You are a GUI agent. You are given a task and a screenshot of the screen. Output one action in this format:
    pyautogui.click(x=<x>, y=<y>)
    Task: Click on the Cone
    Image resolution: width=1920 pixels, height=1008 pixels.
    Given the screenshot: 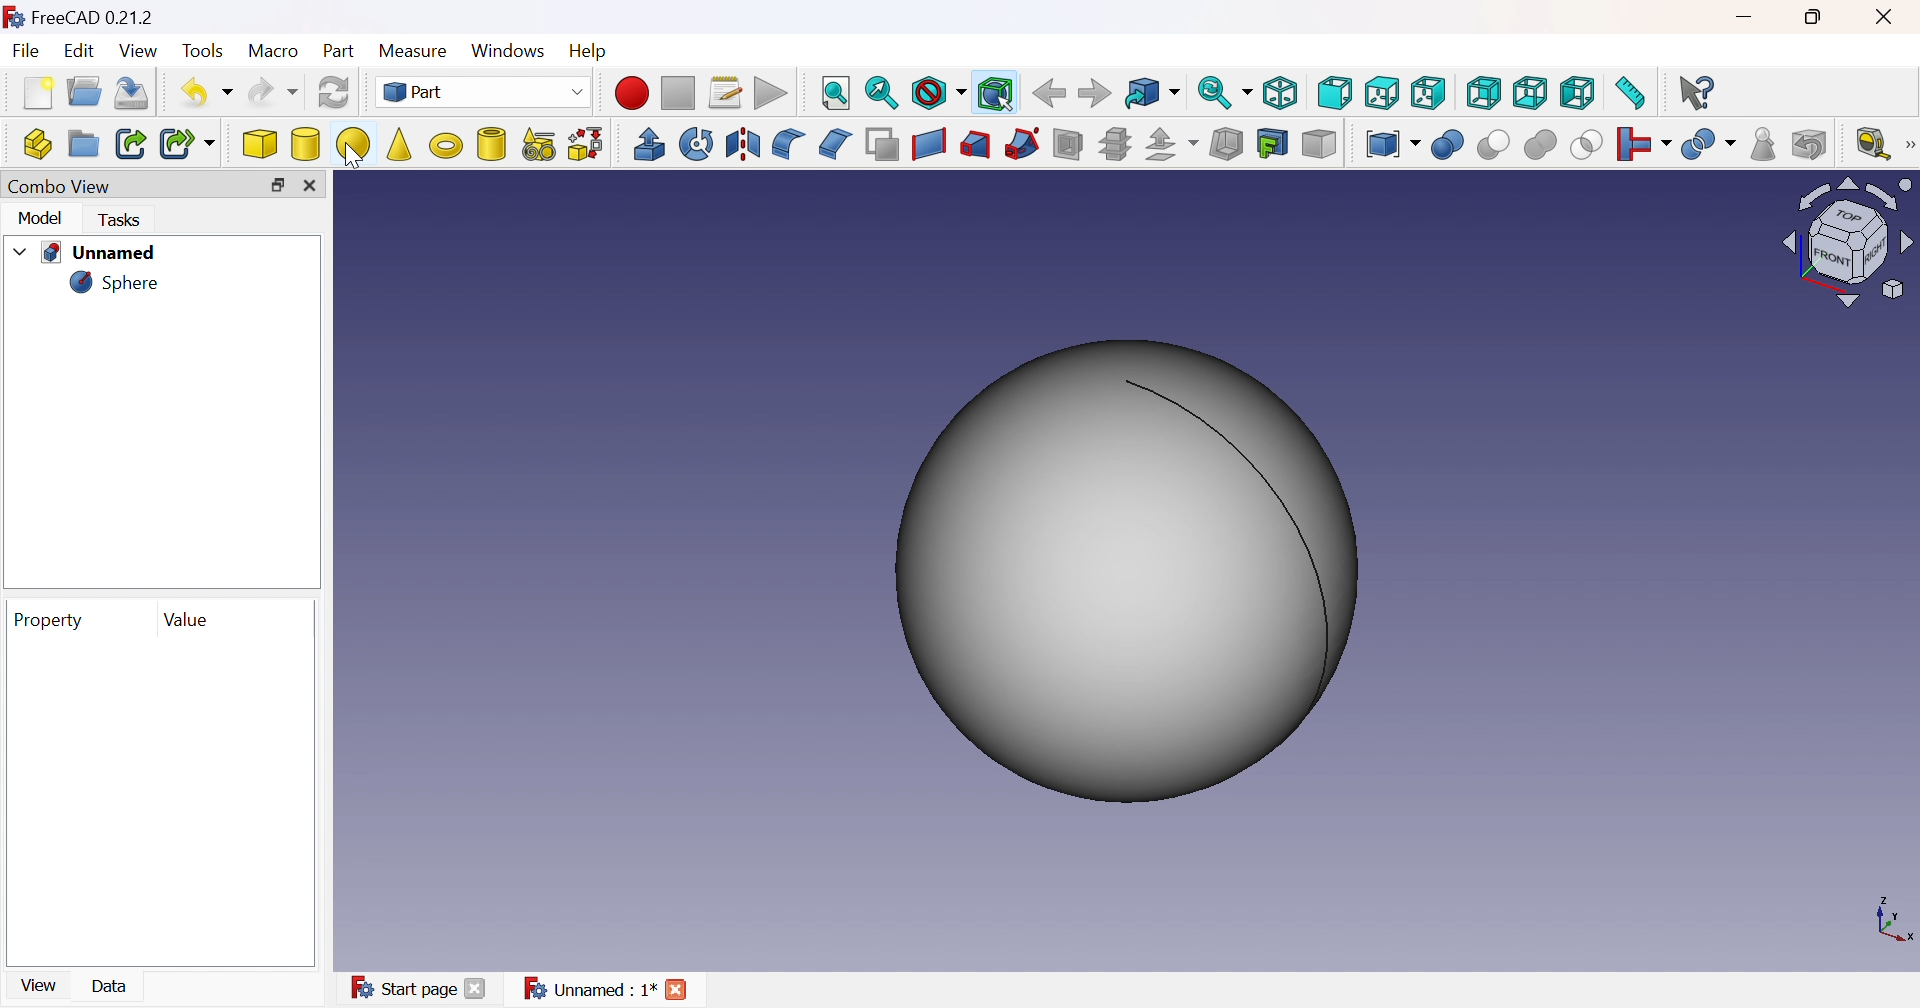 What is the action you would take?
    pyautogui.click(x=402, y=143)
    